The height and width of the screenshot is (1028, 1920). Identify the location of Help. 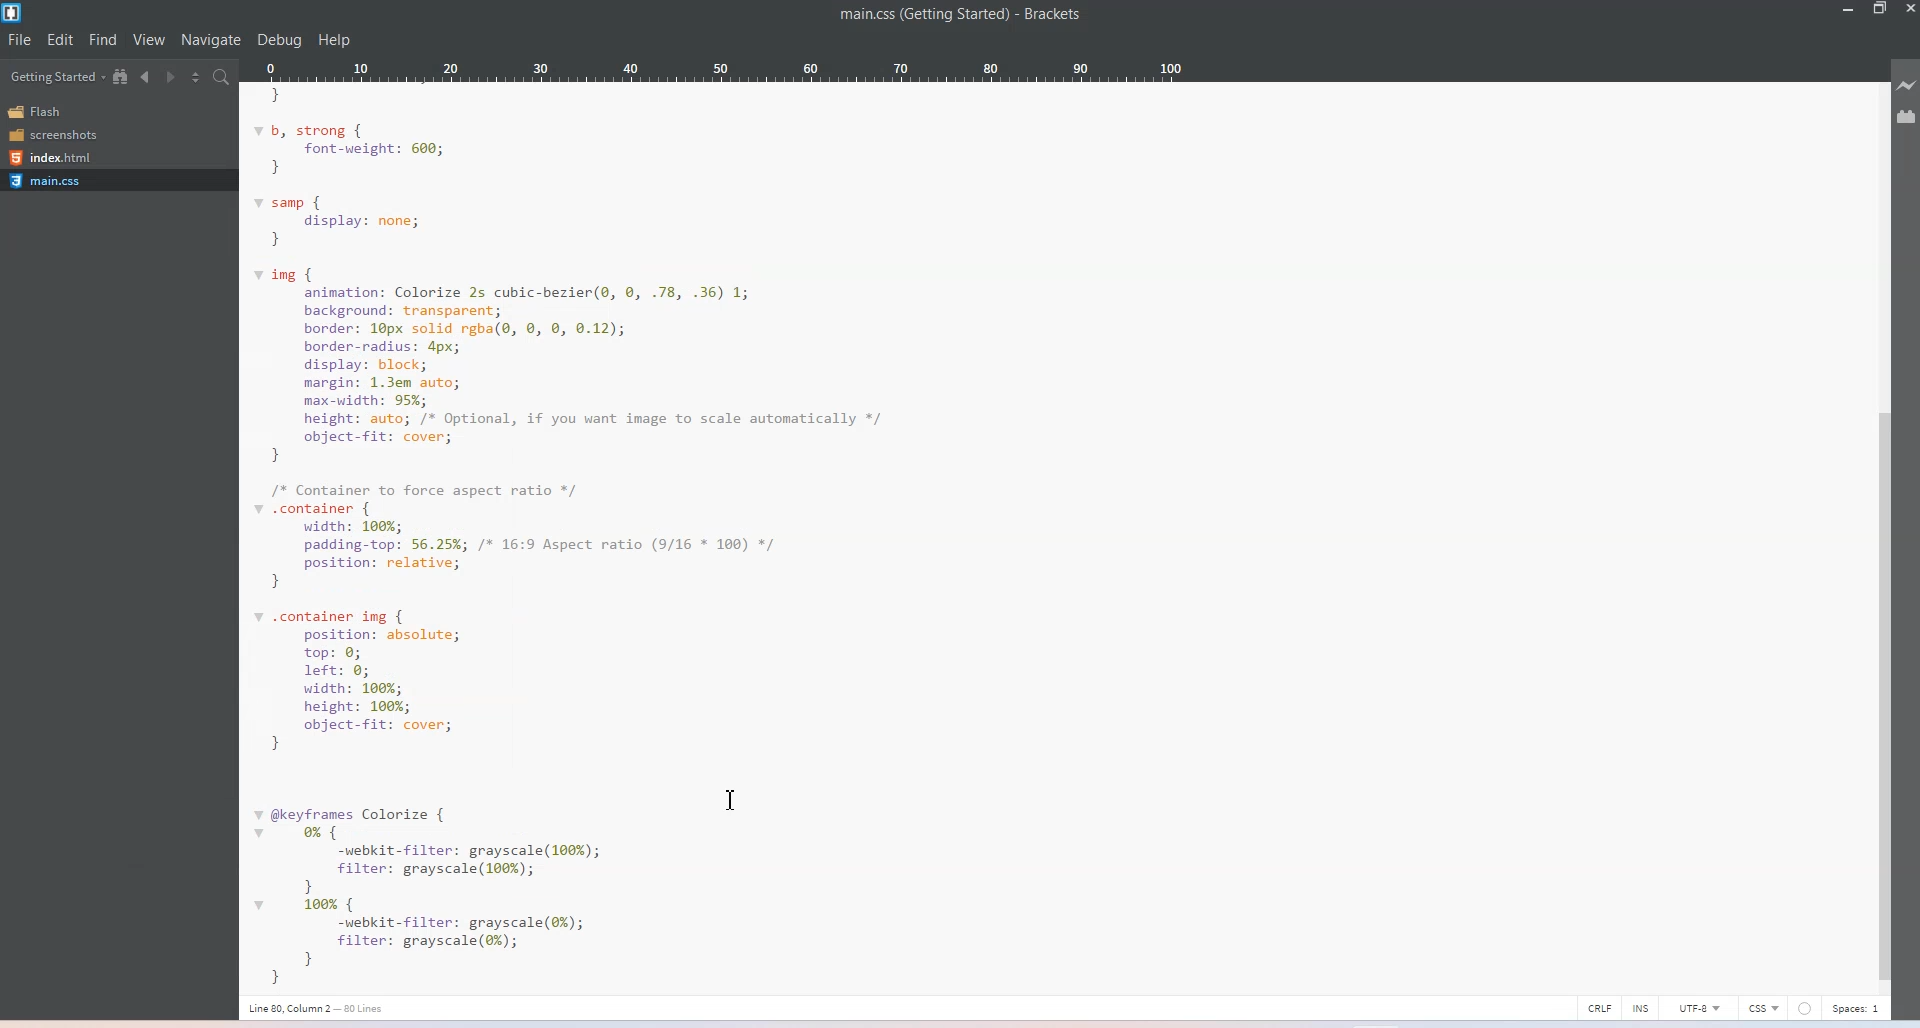
(334, 40).